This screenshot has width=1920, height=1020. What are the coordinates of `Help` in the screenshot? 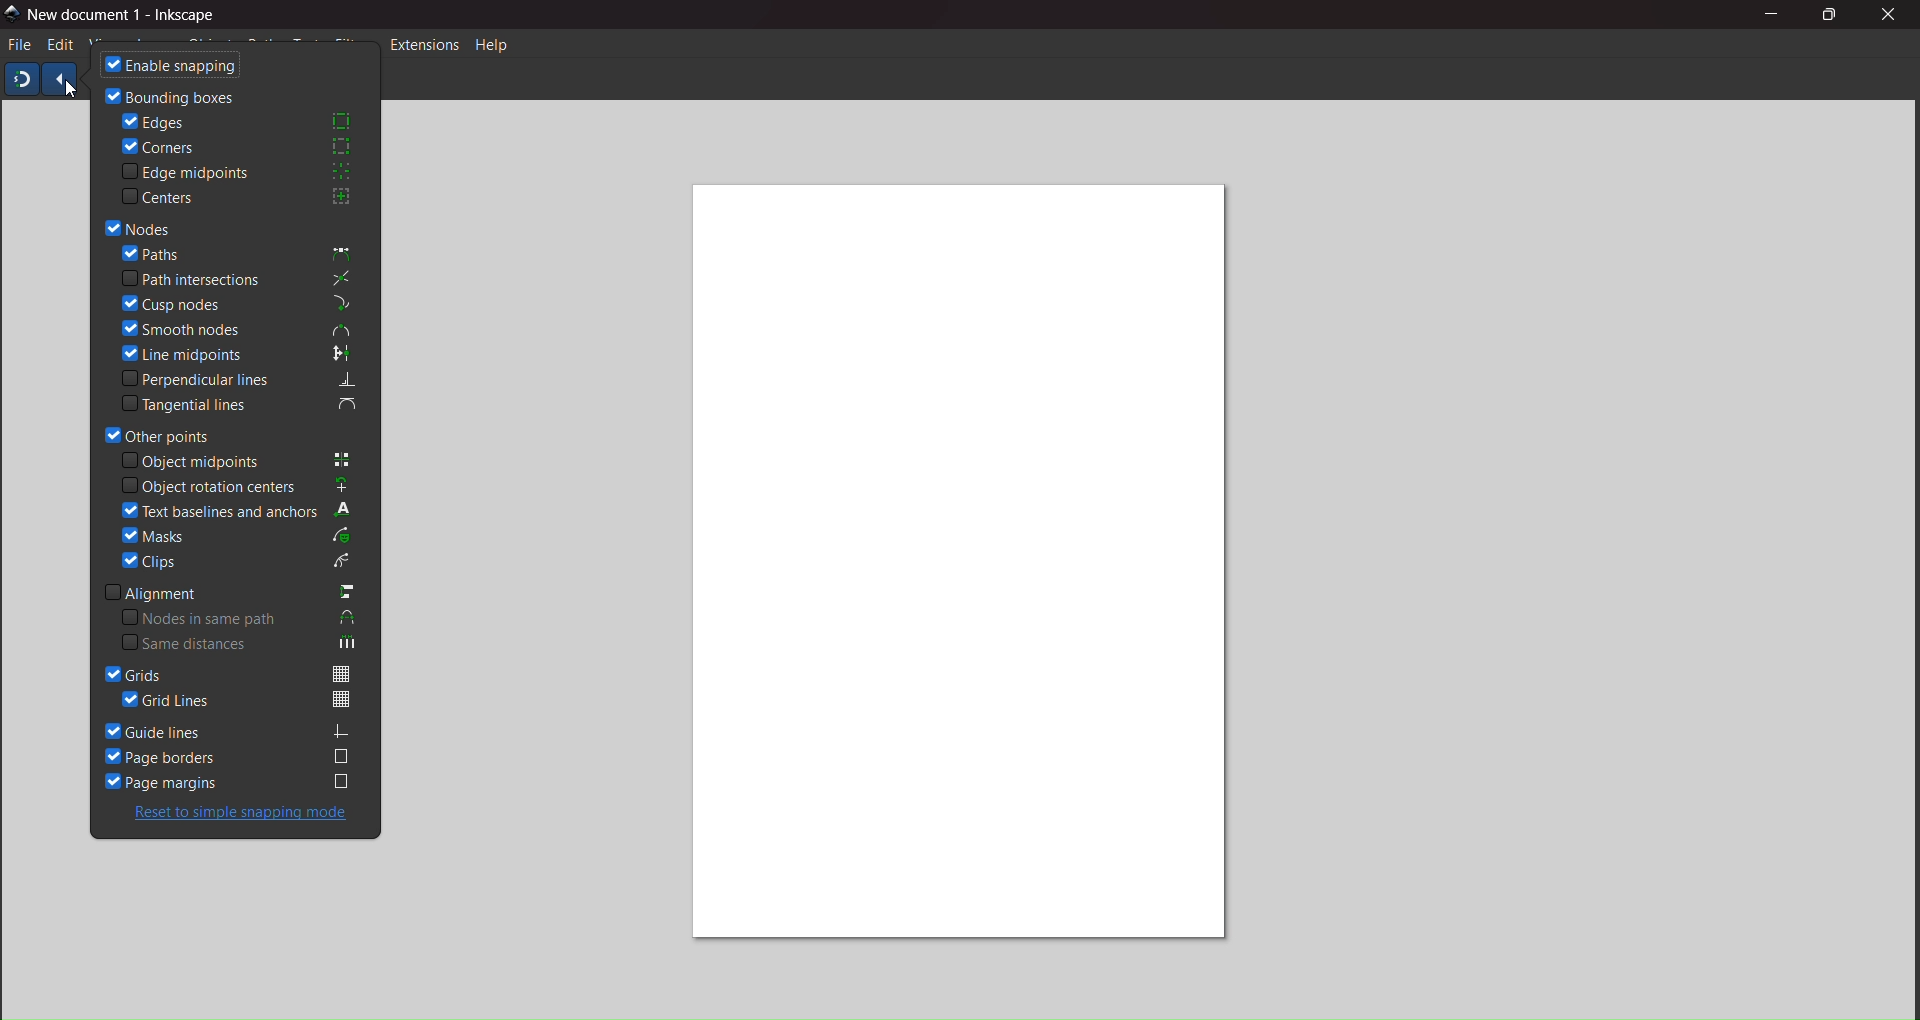 It's located at (497, 46).